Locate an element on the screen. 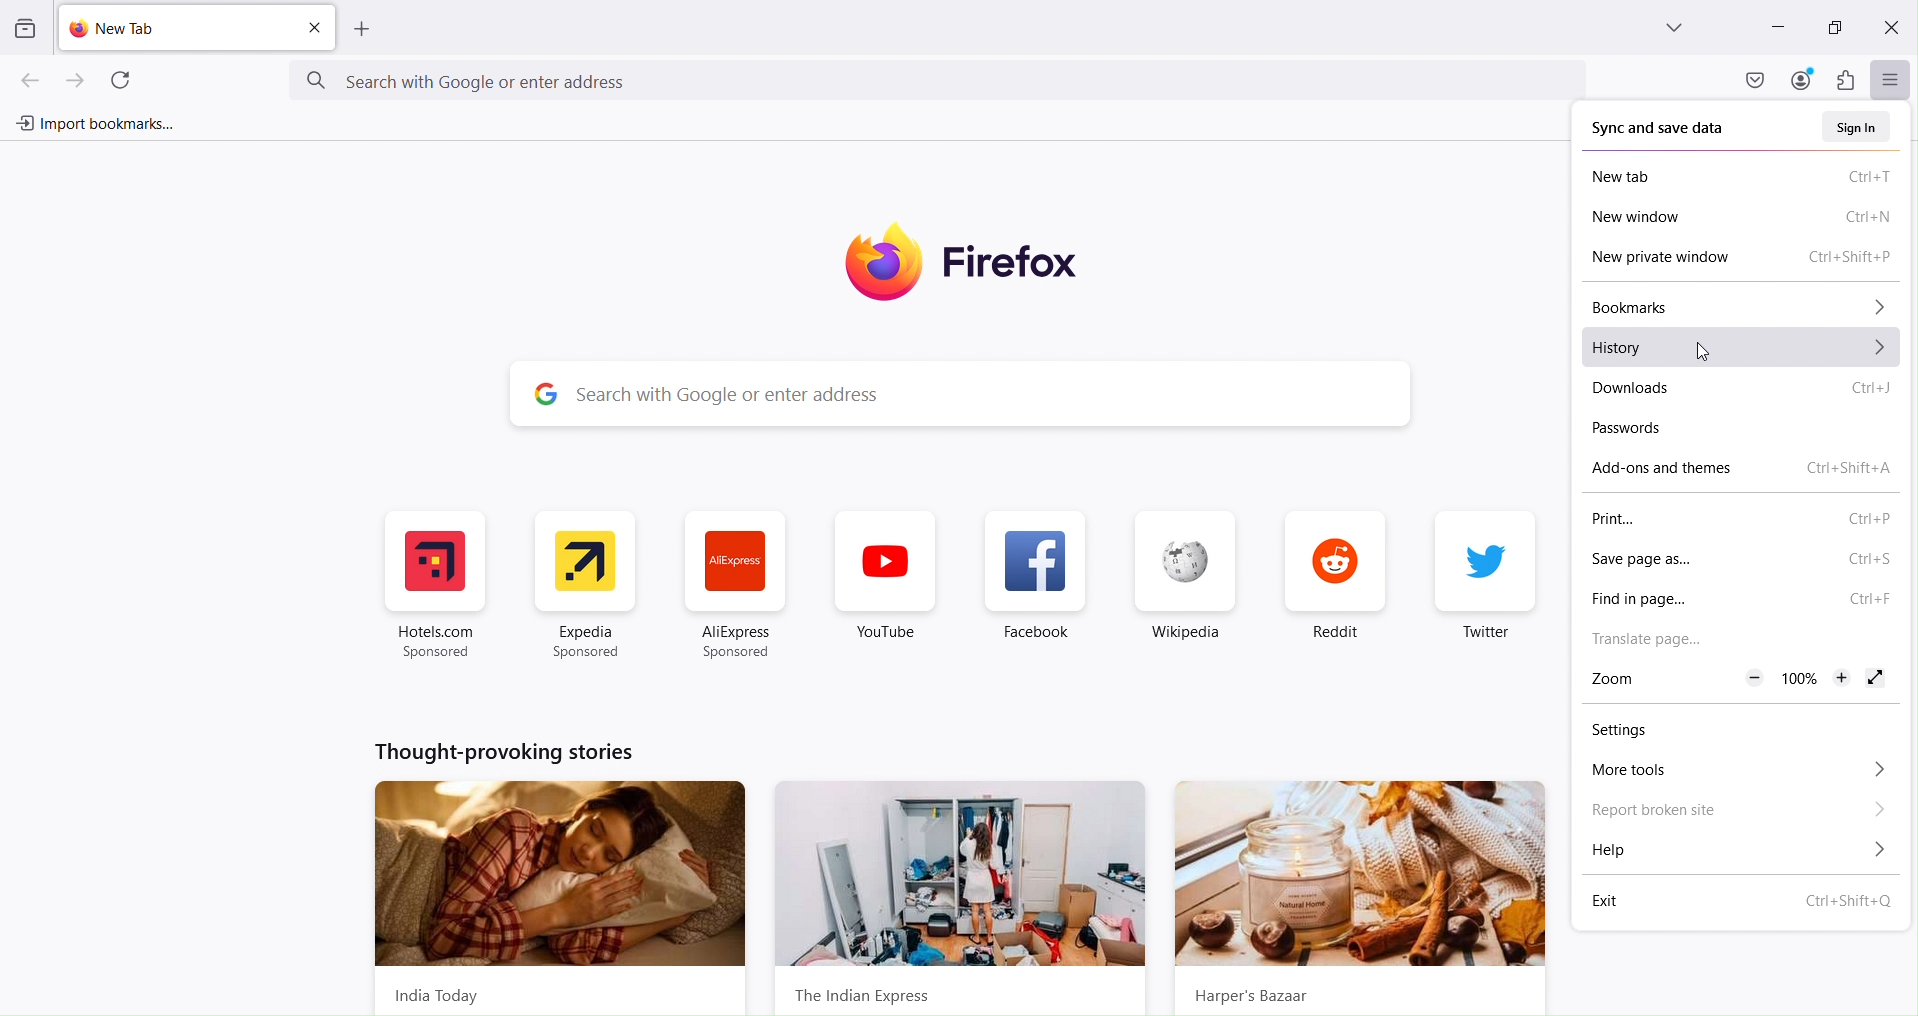 The width and height of the screenshot is (1918, 1016). Maximize is located at coordinates (1834, 25).